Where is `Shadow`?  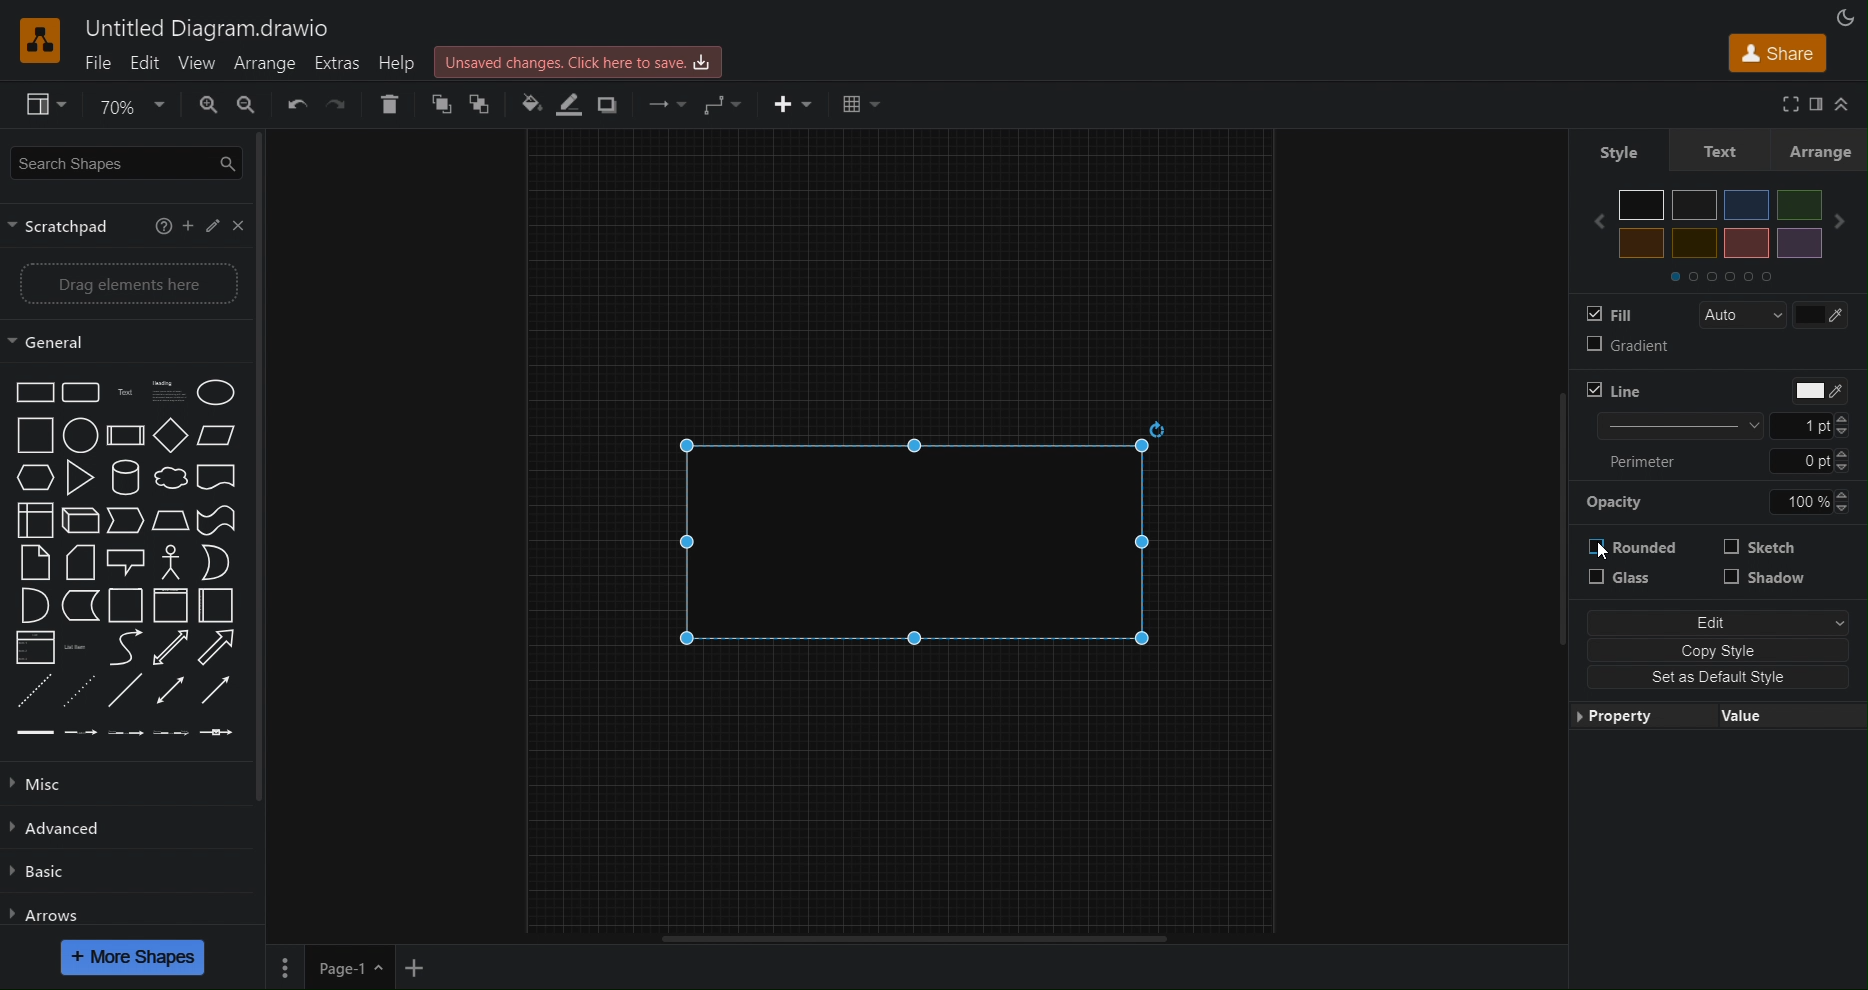 Shadow is located at coordinates (612, 104).